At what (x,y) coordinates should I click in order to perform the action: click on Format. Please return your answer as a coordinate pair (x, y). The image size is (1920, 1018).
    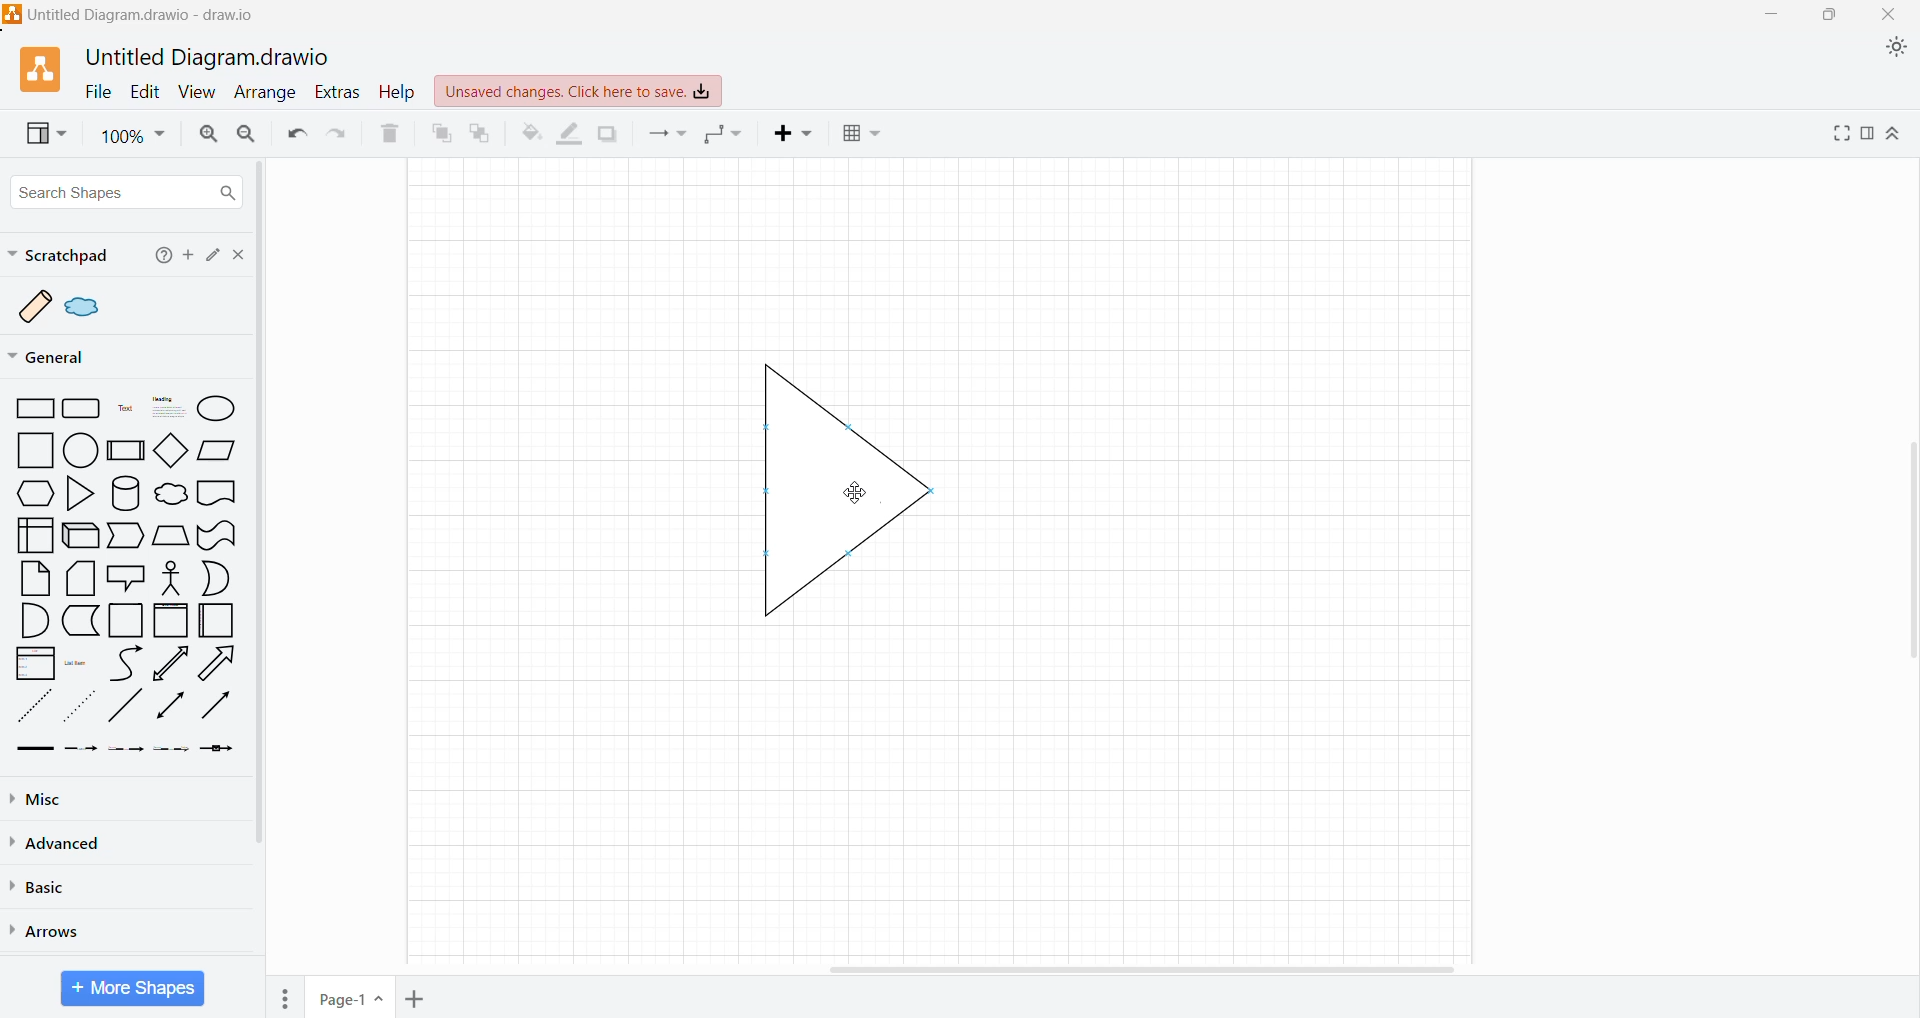
    Looking at the image, I should click on (1867, 134).